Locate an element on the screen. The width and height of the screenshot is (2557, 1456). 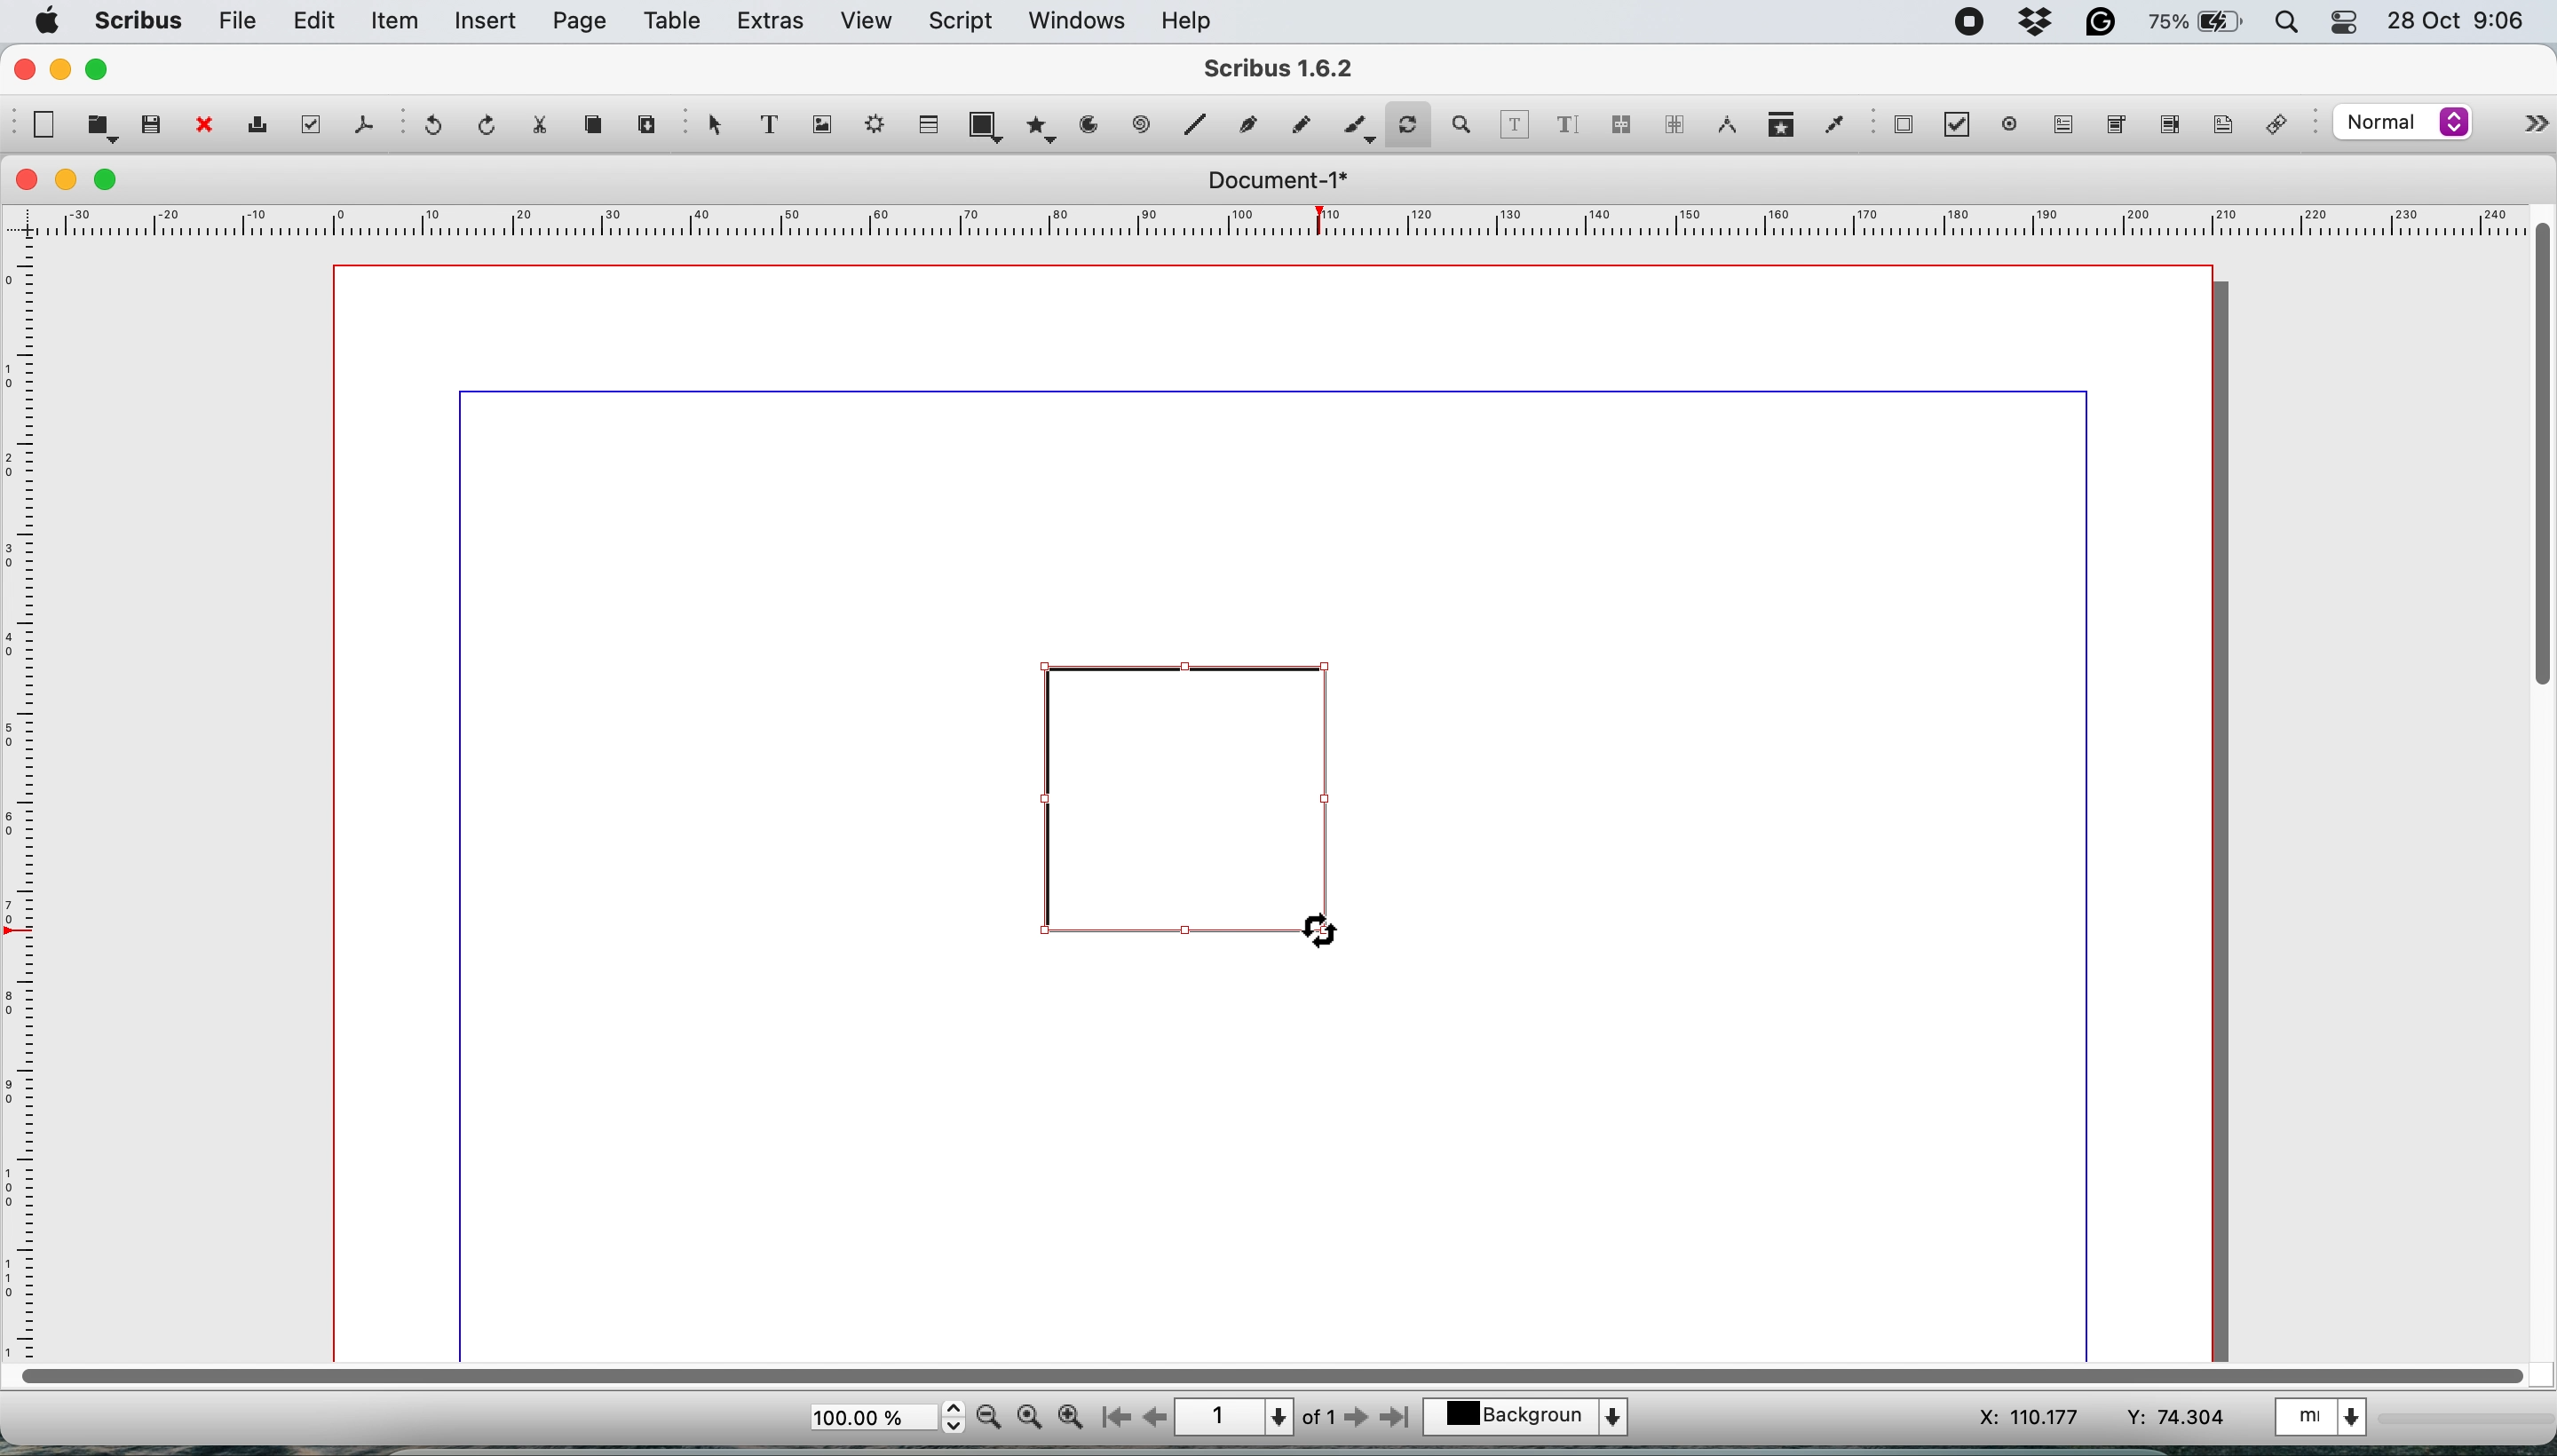
text annotation is located at coordinates (2221, 127).